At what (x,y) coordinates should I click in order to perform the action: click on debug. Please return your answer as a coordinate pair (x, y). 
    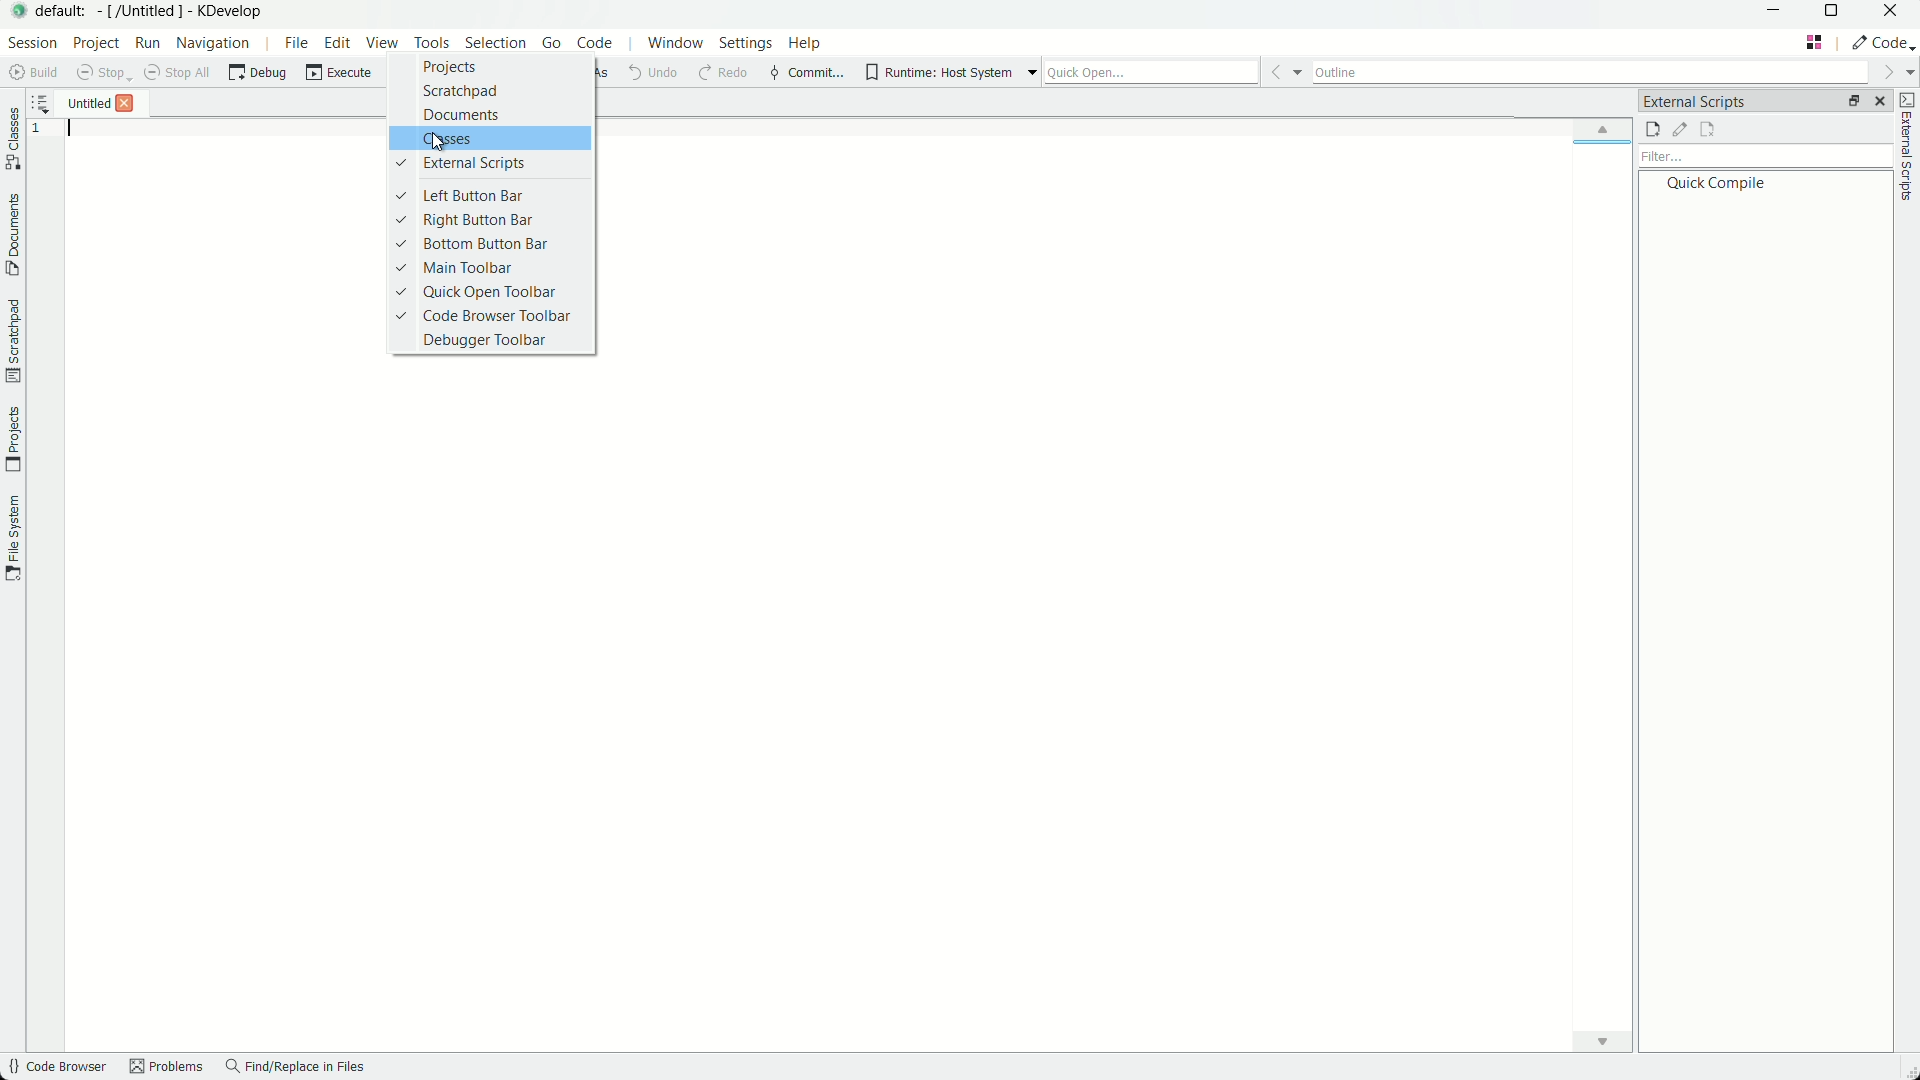
    Looking at the image, I should click on (255, 76).